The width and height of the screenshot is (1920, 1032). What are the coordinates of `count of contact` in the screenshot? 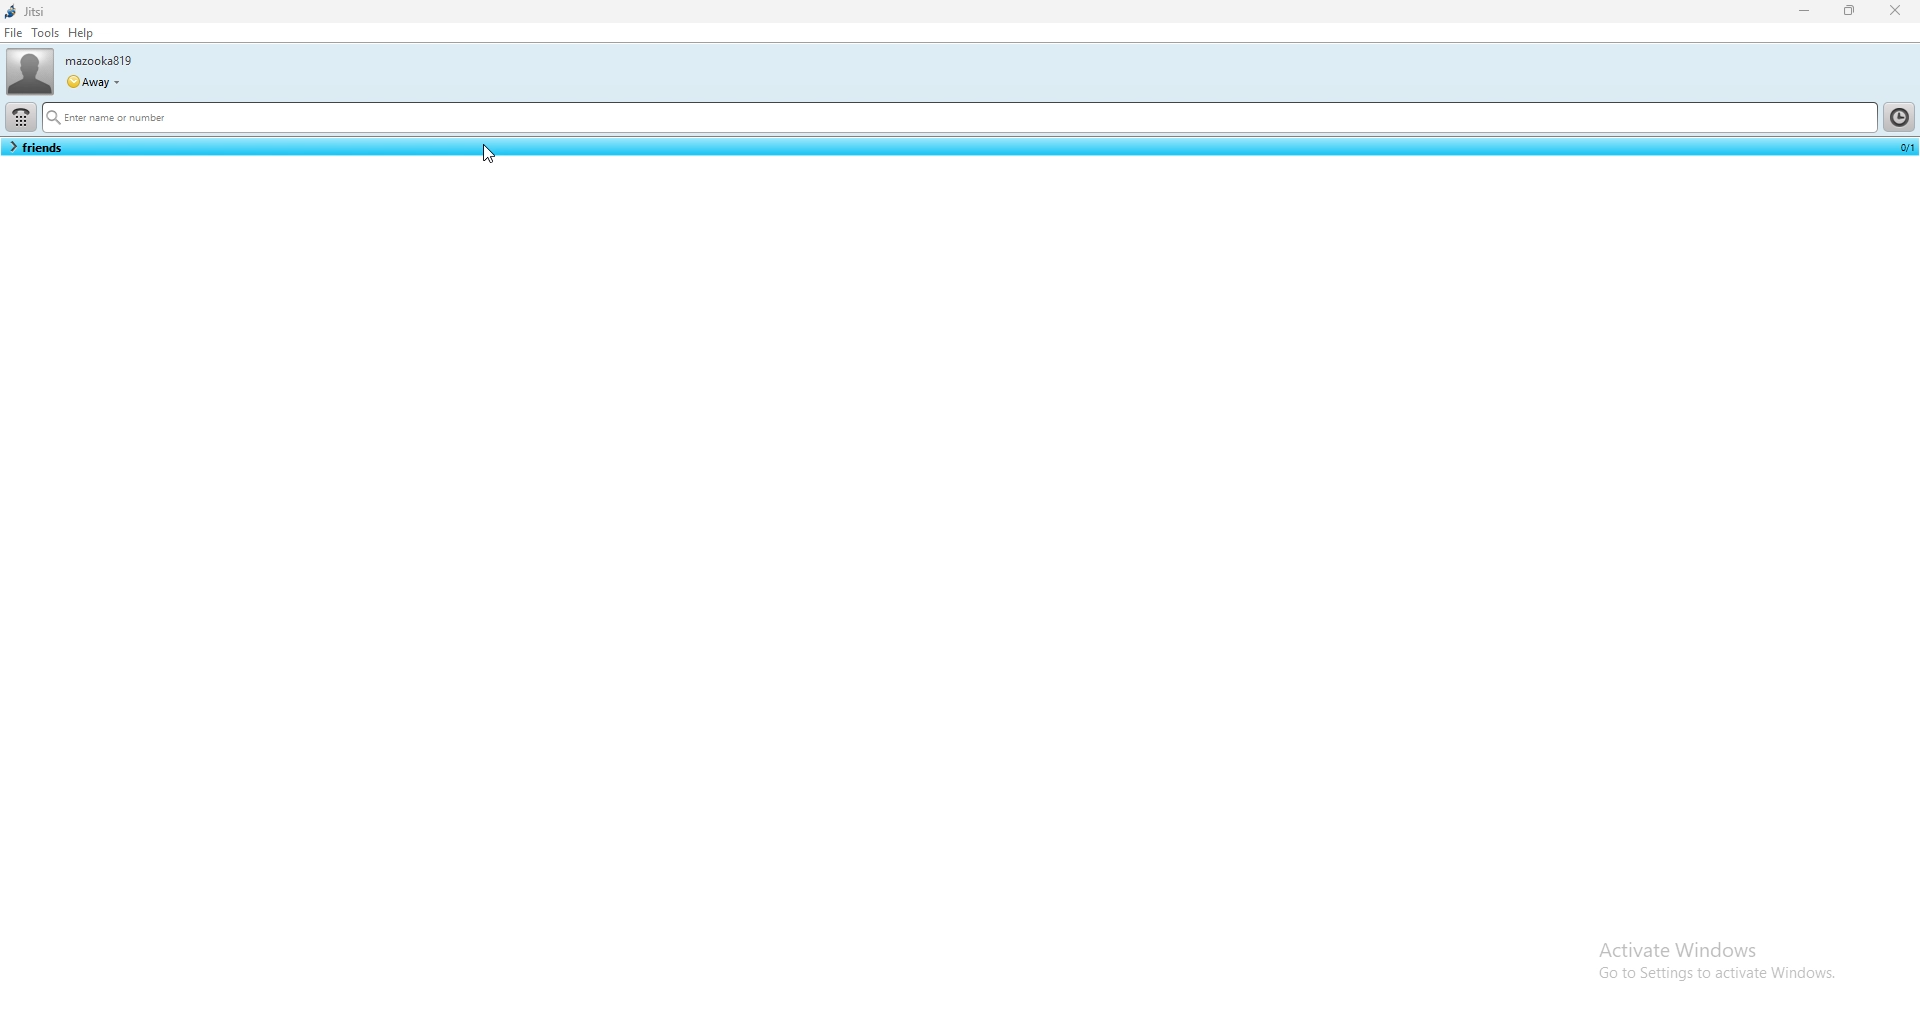 It's located at (1904, 147).